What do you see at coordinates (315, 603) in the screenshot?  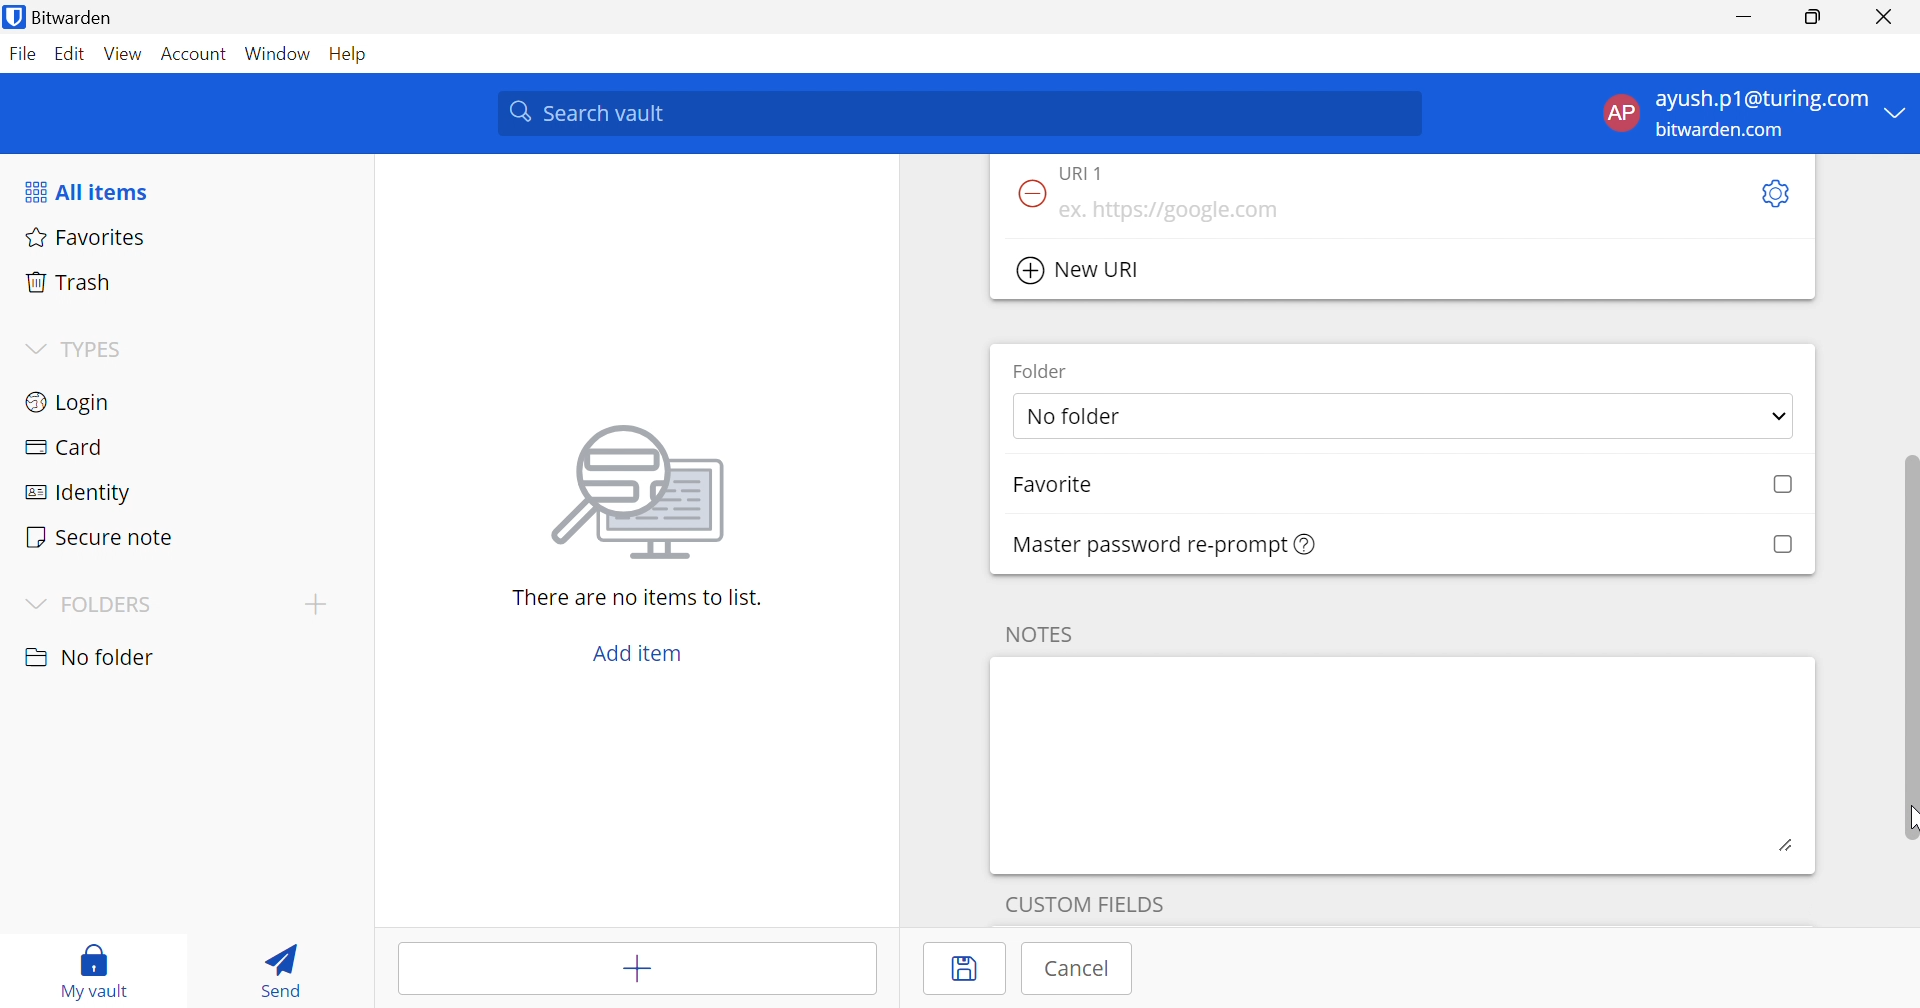 I see `Drop Down` at bounding box center [315, 603].